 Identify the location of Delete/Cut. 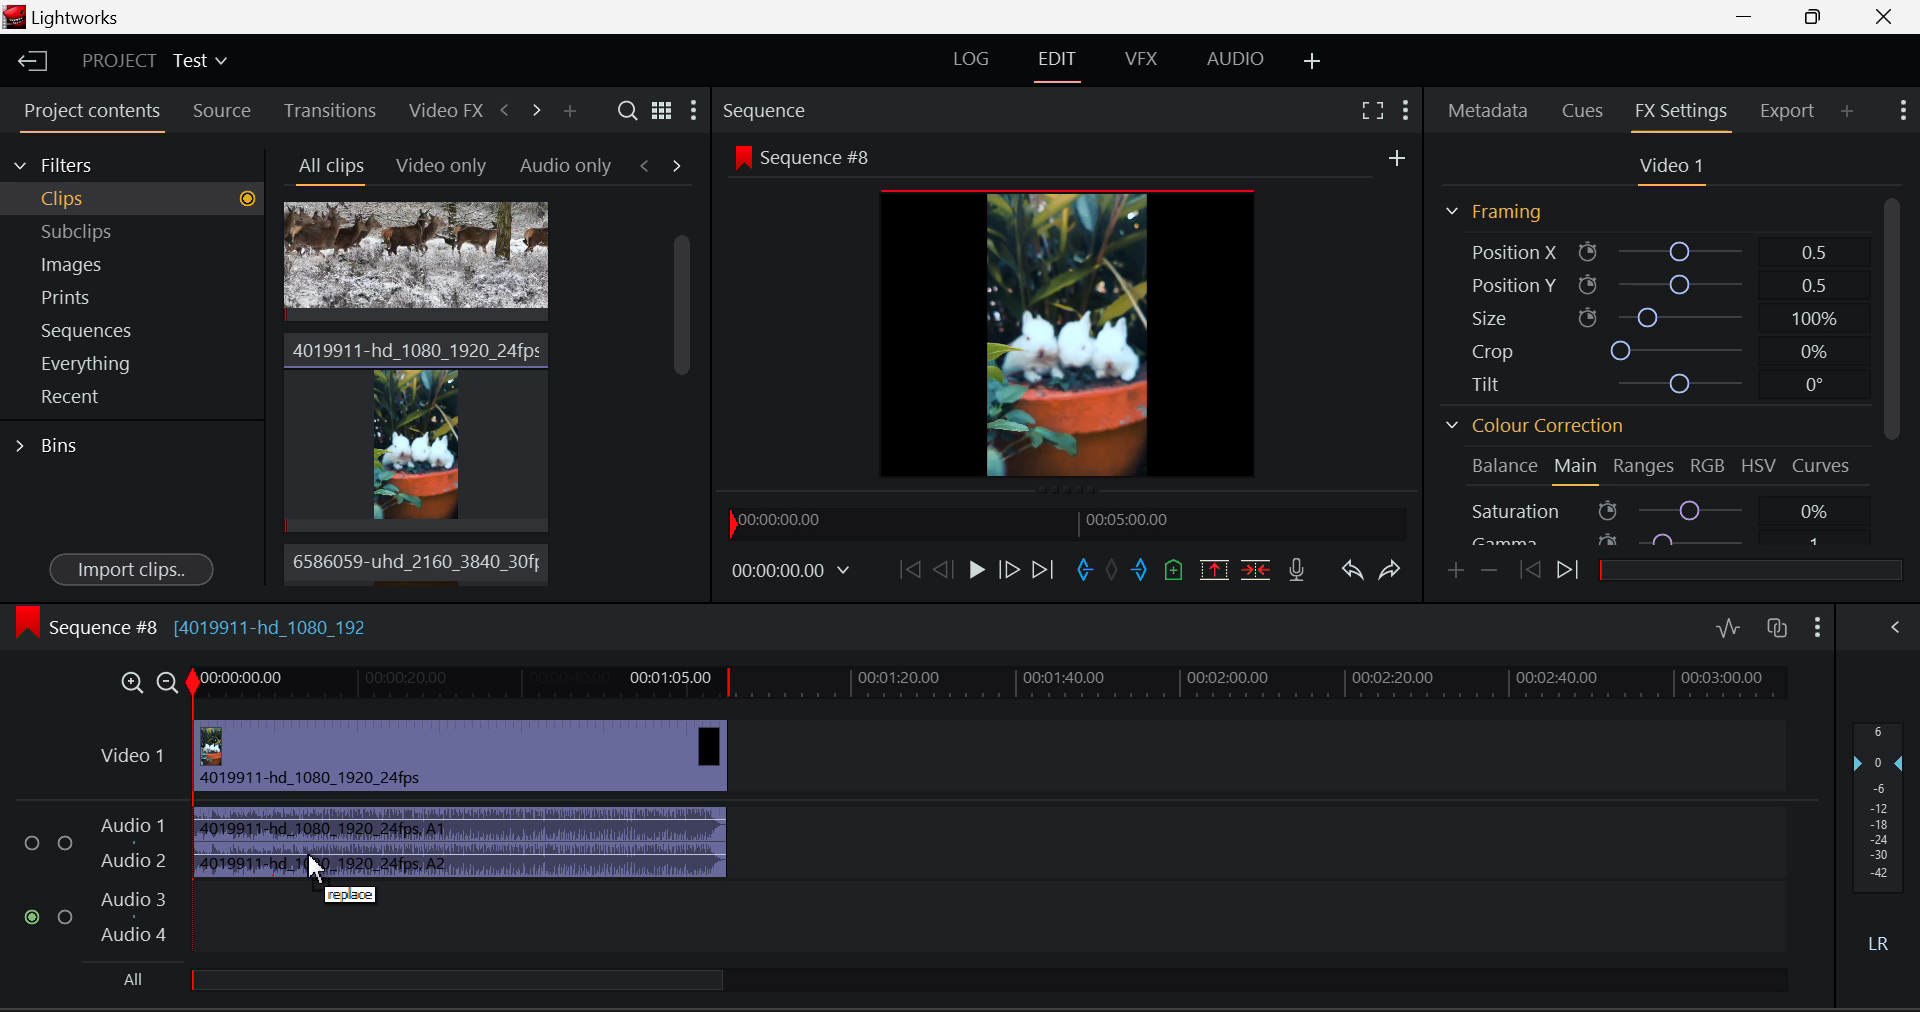
(1256, 569).